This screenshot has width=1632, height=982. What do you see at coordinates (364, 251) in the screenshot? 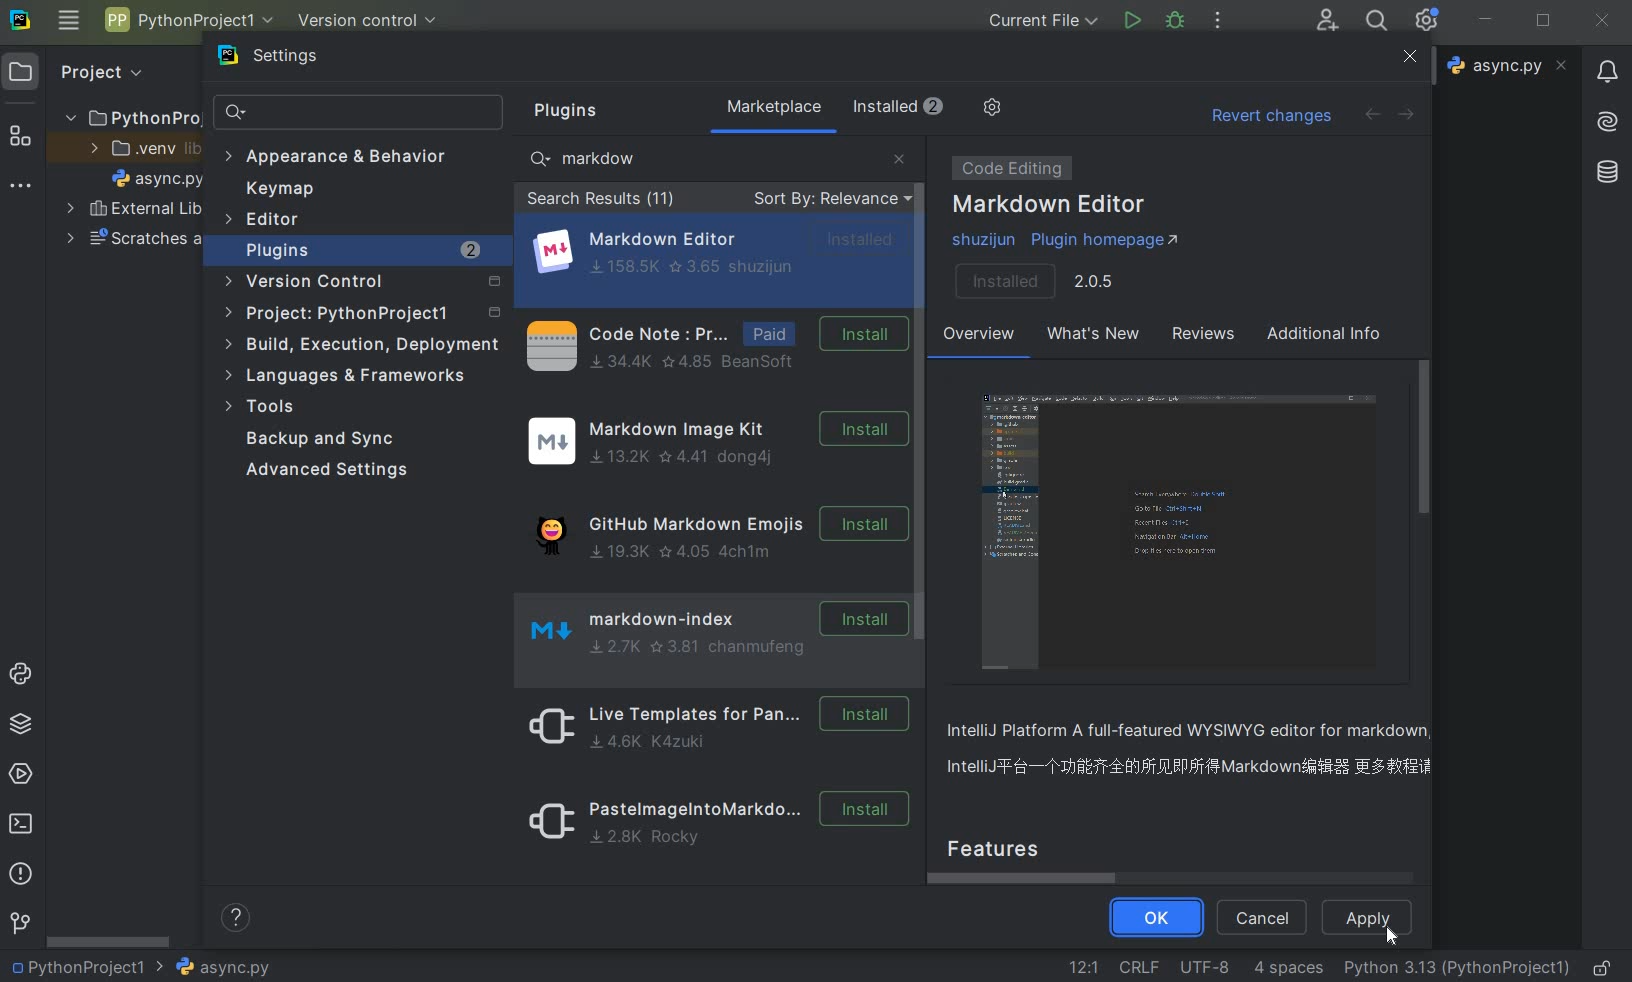
I see `plugins` at bounding box center [364, 251].